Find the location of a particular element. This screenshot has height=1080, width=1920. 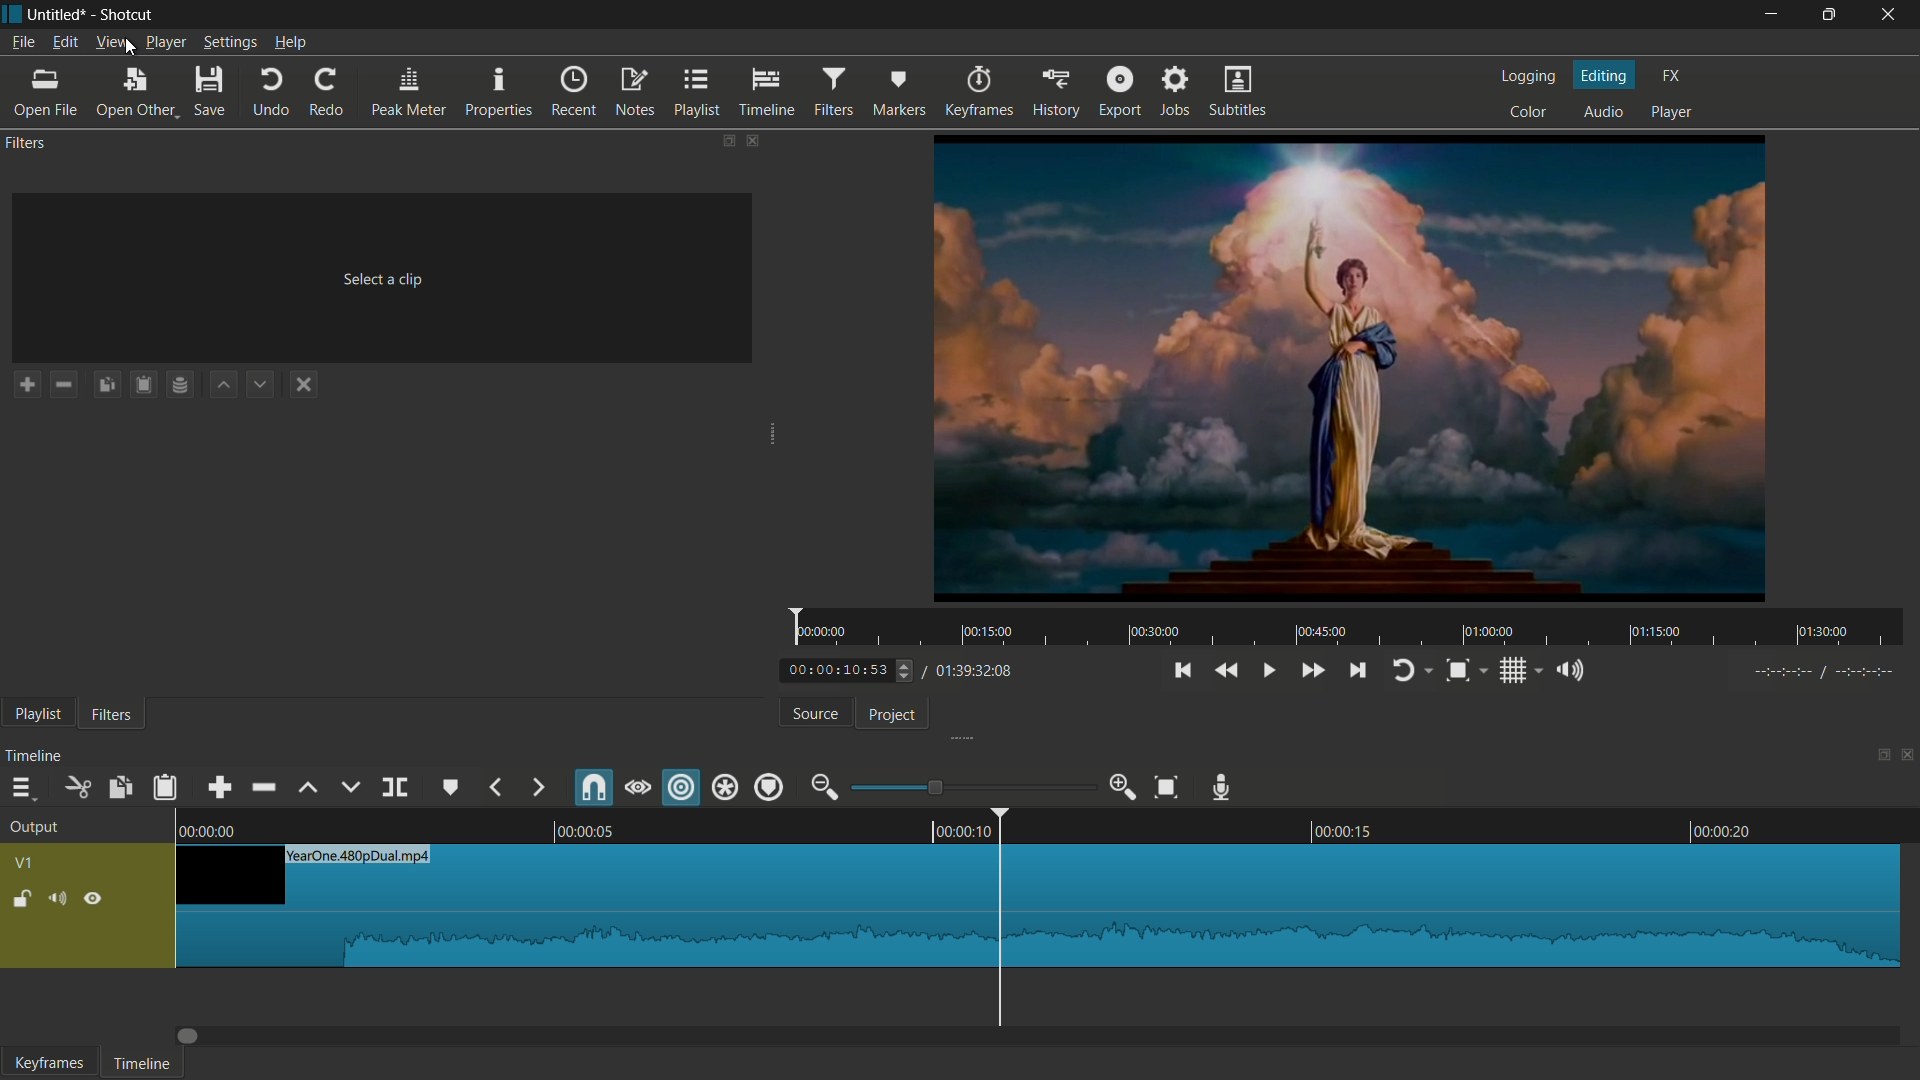

timeline is located at coordinates (35, 754).